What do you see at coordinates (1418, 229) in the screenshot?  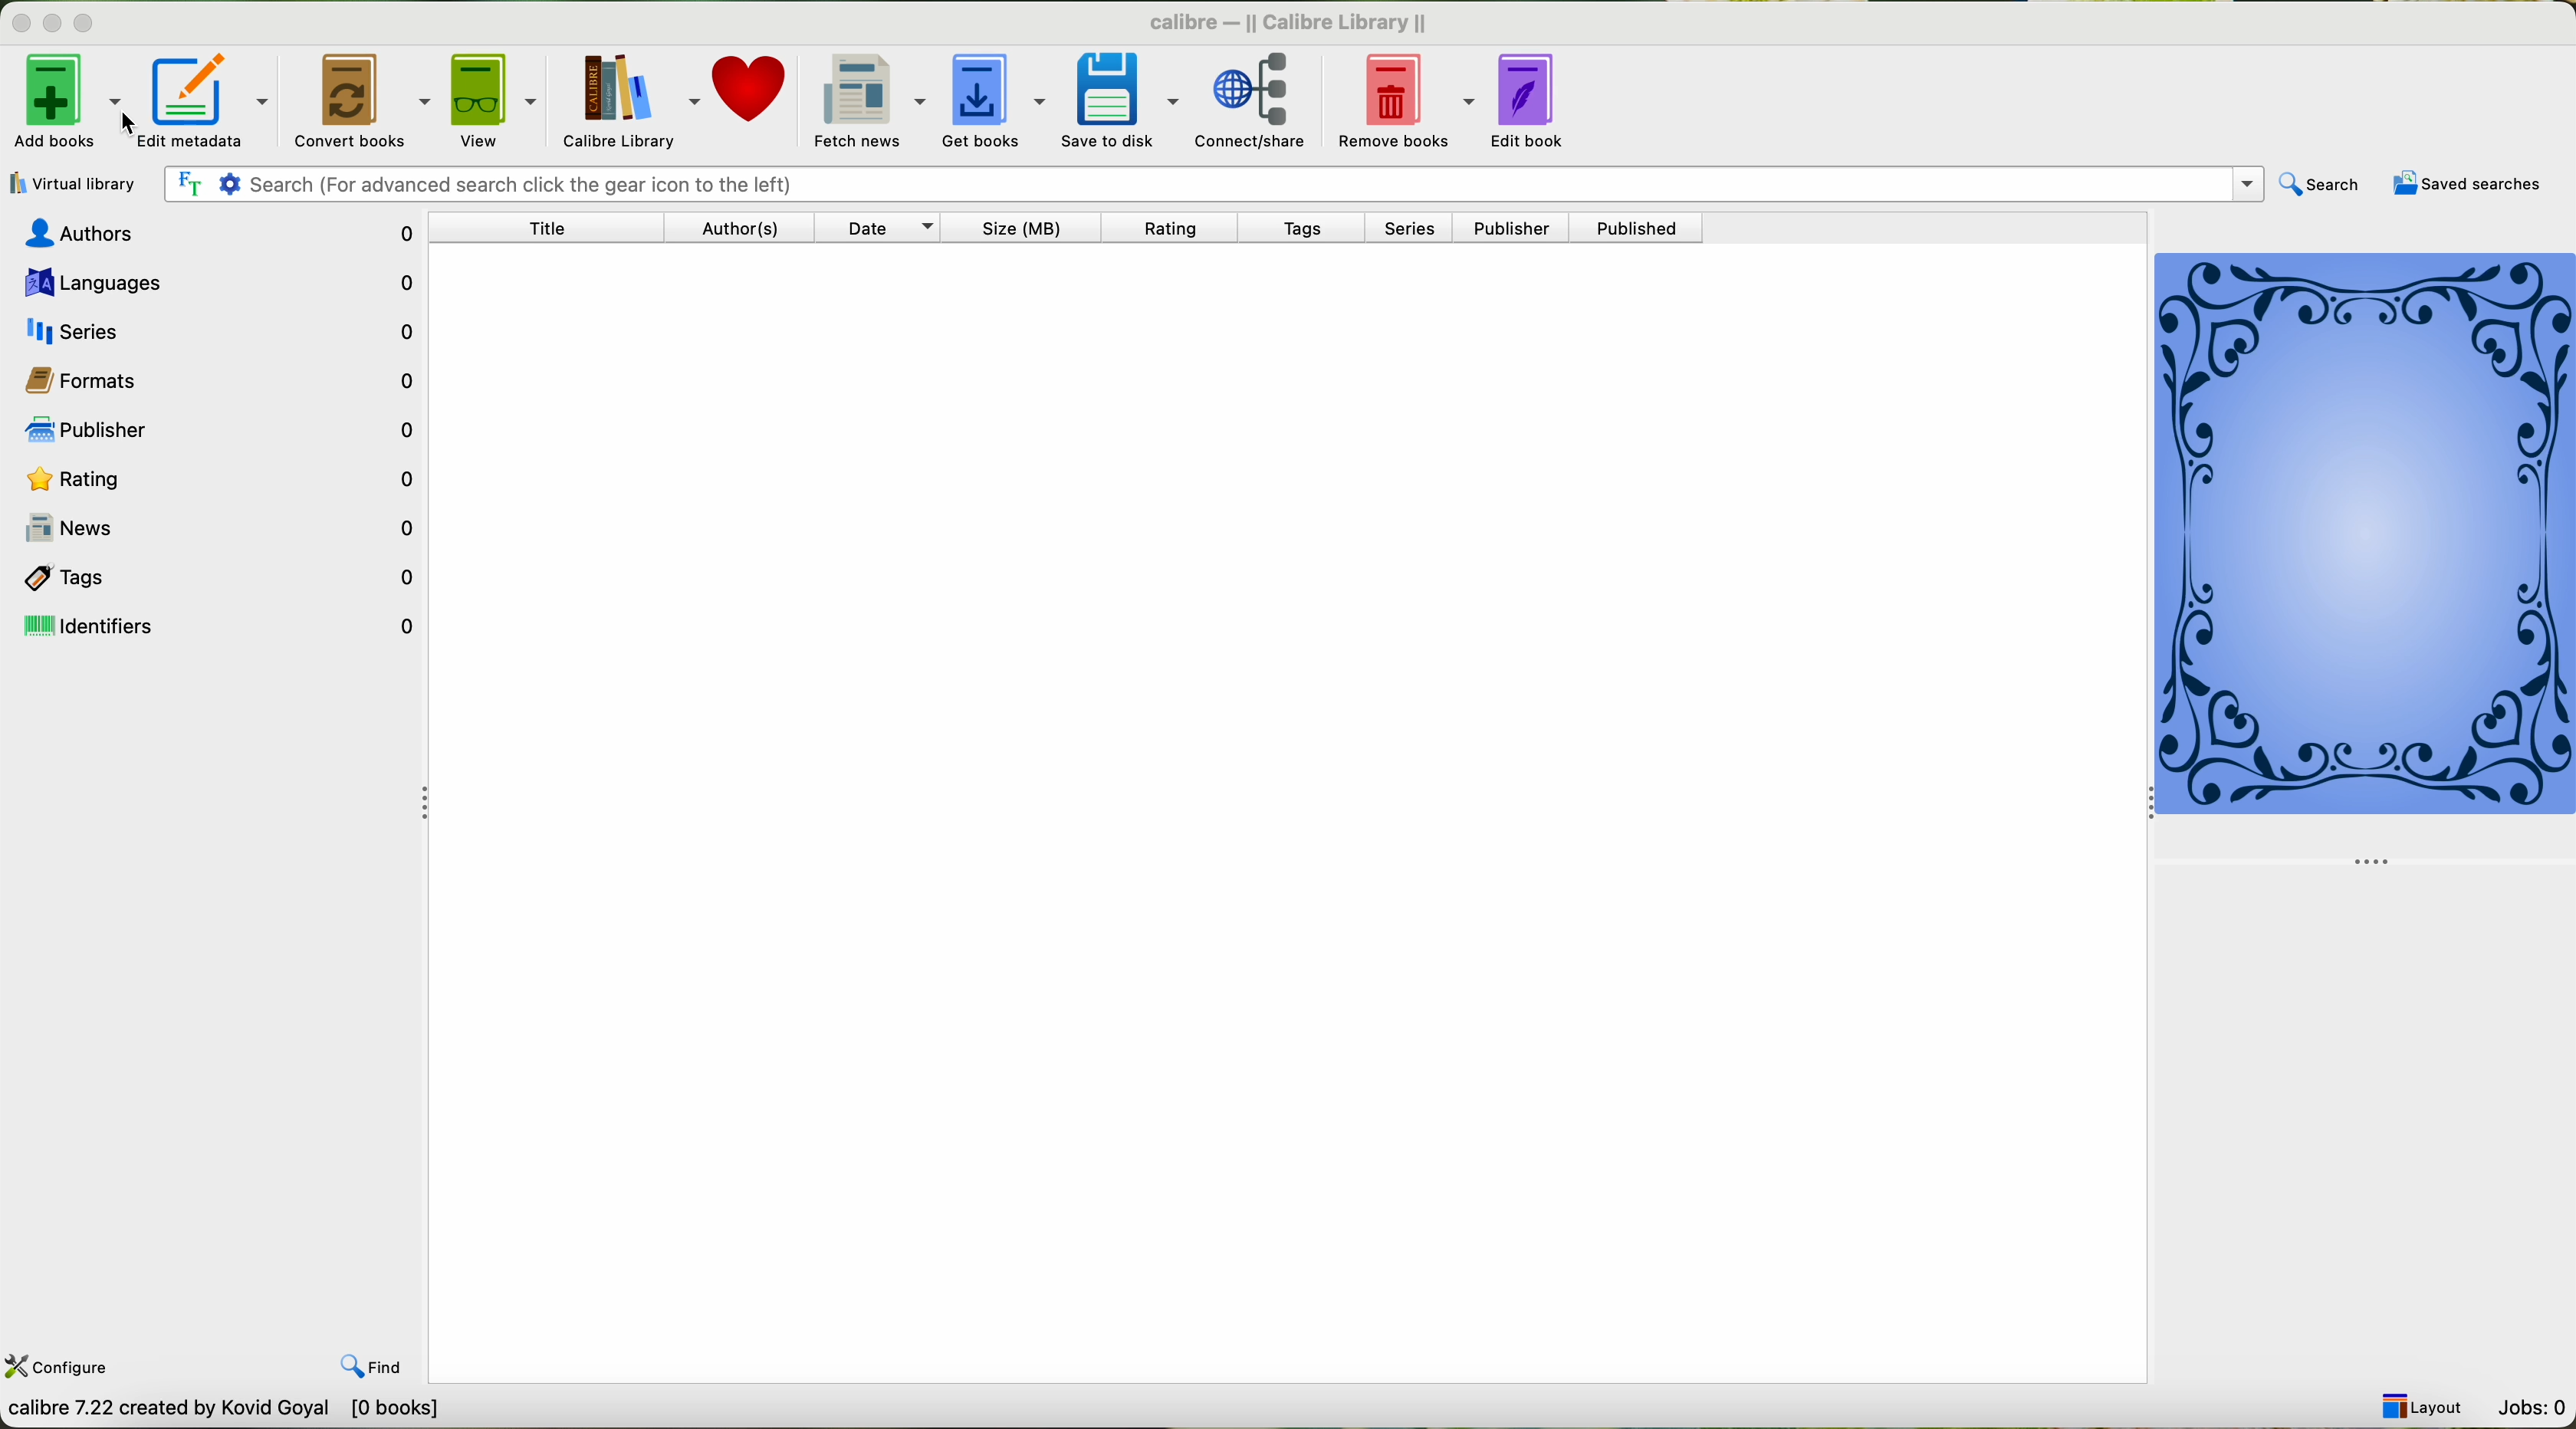 I see `series` at bounding box center [1418, 229].